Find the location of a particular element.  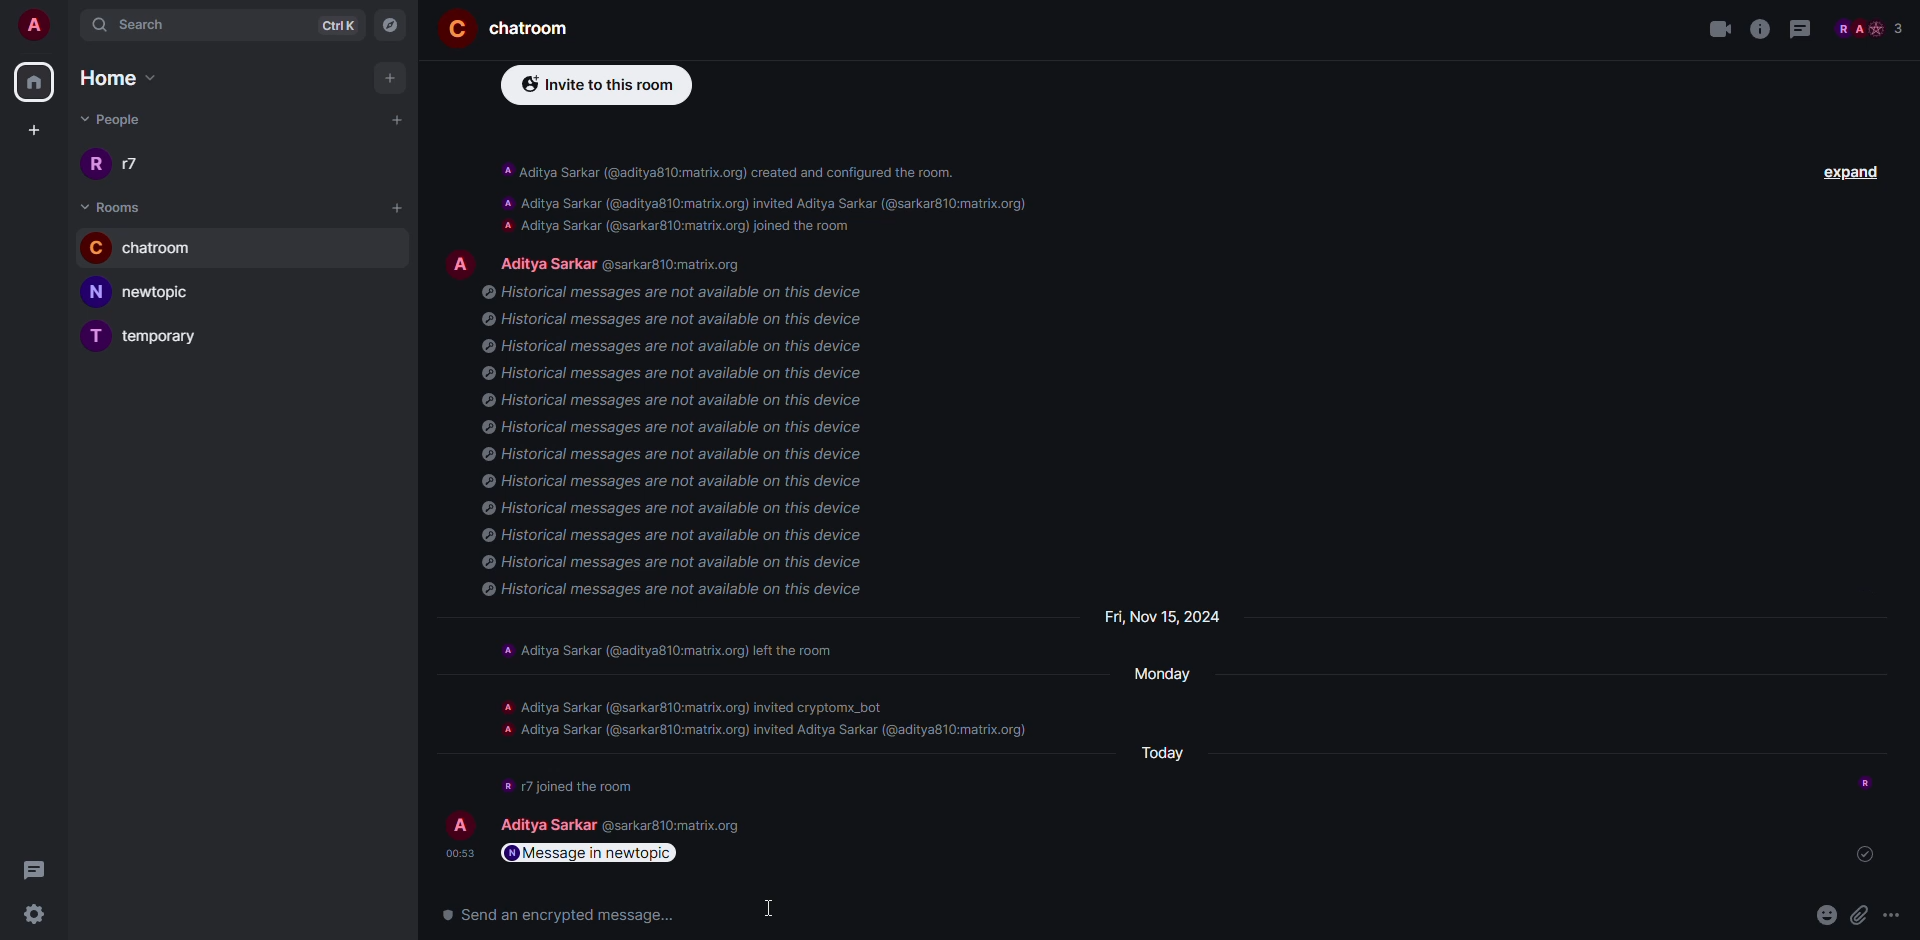

search is located at coordinates (134, 23).